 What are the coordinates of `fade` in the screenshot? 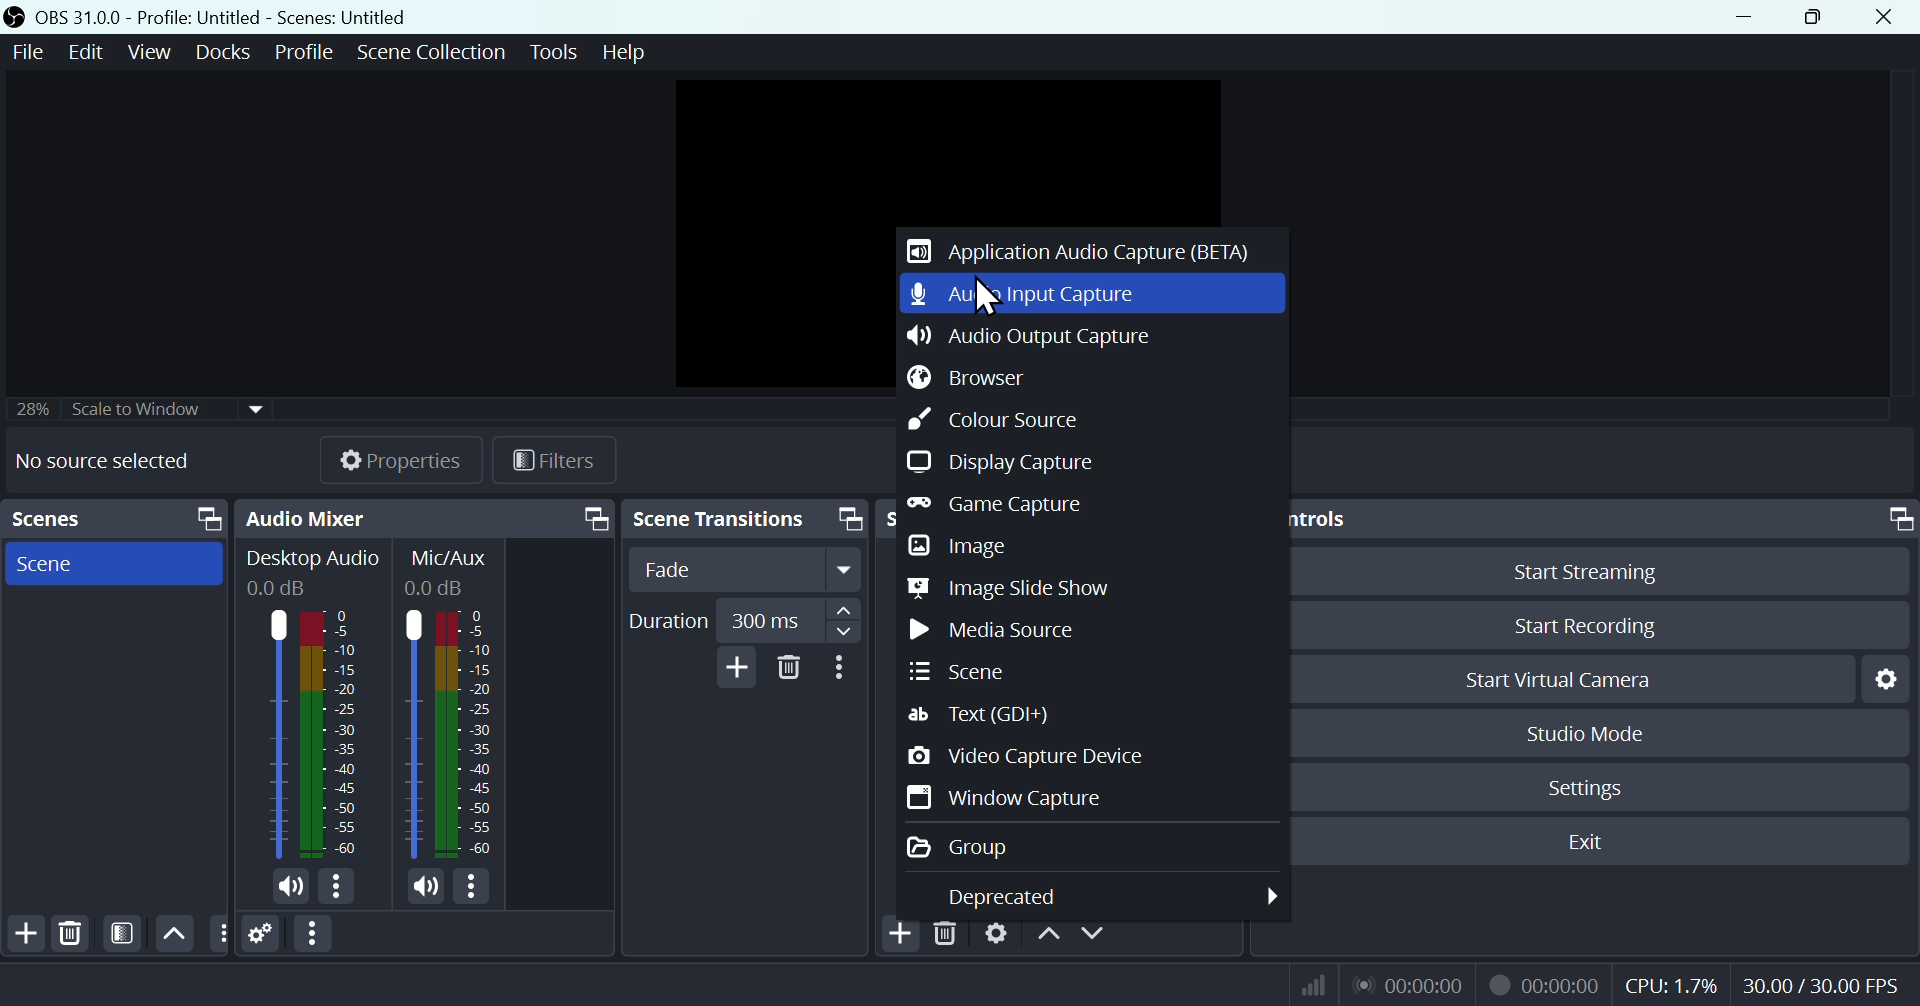 It's located at (747, 570).